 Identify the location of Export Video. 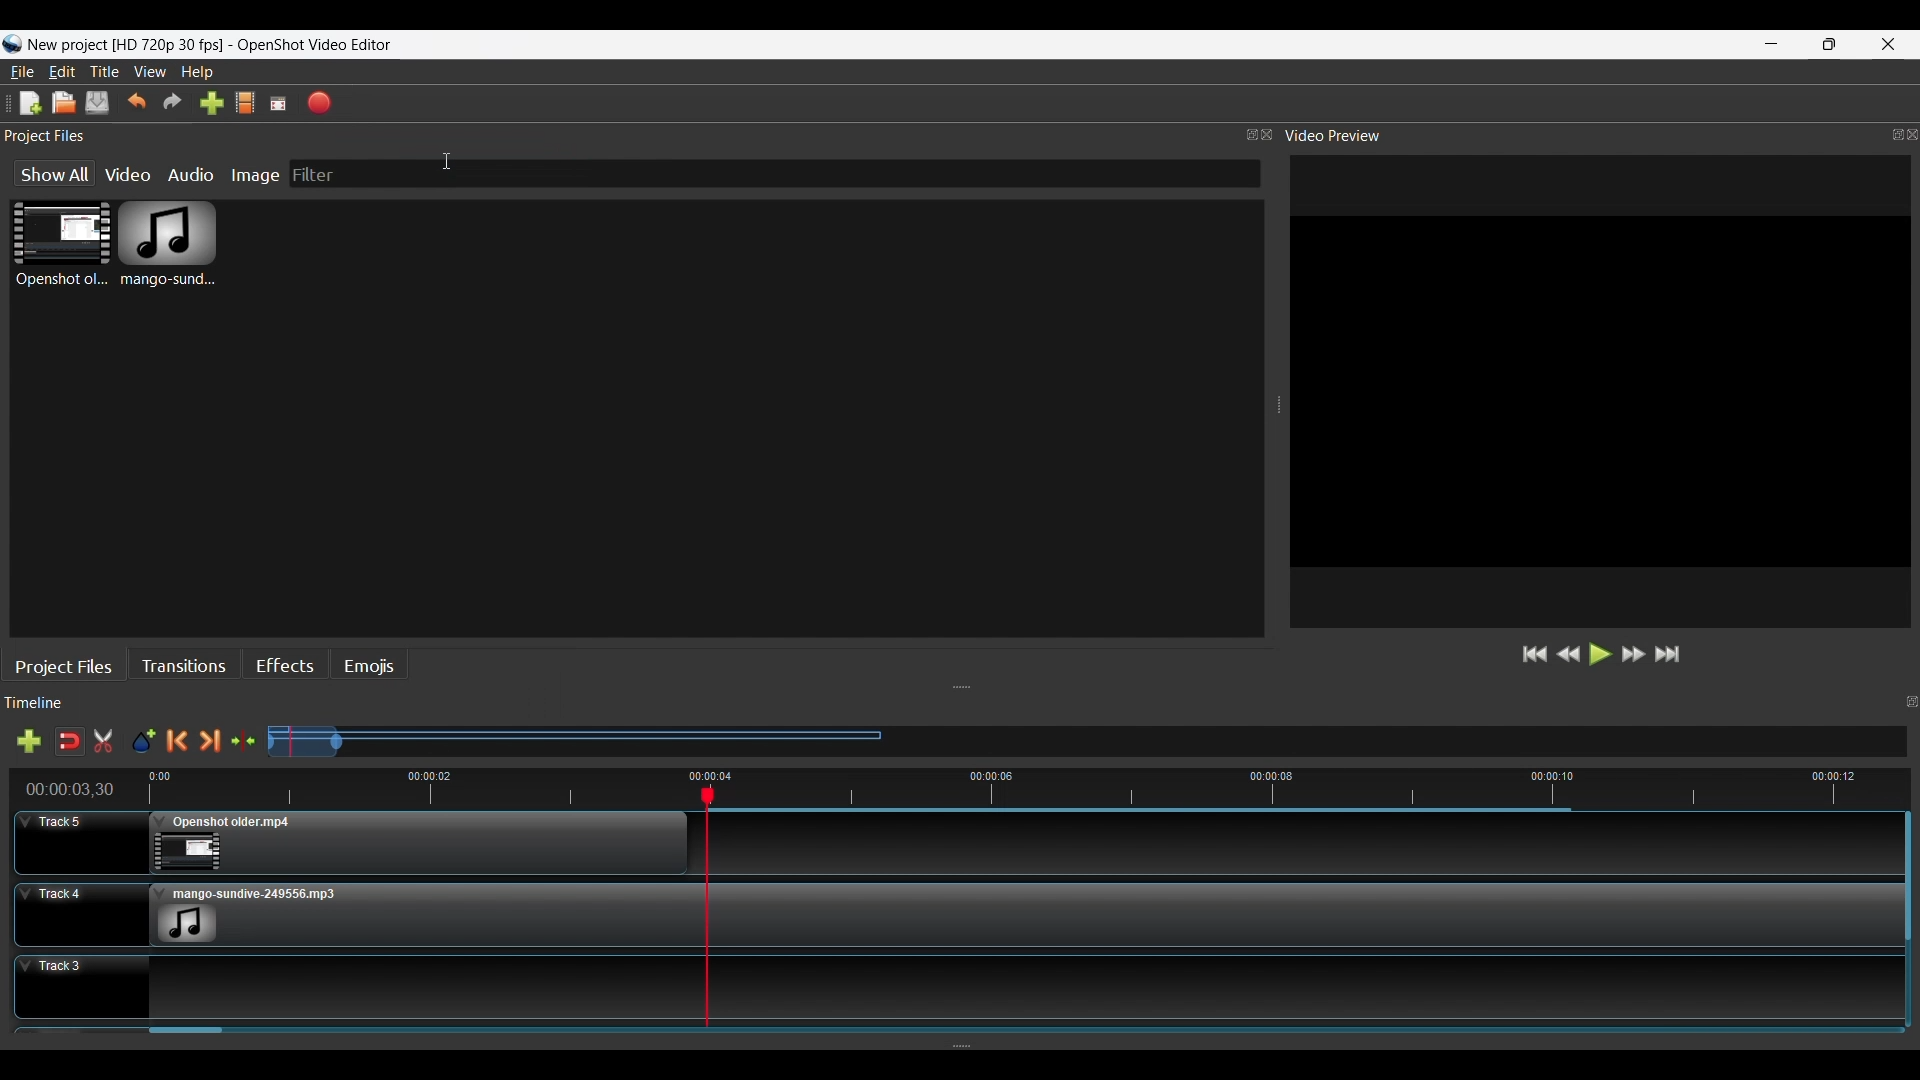
(320, 103).